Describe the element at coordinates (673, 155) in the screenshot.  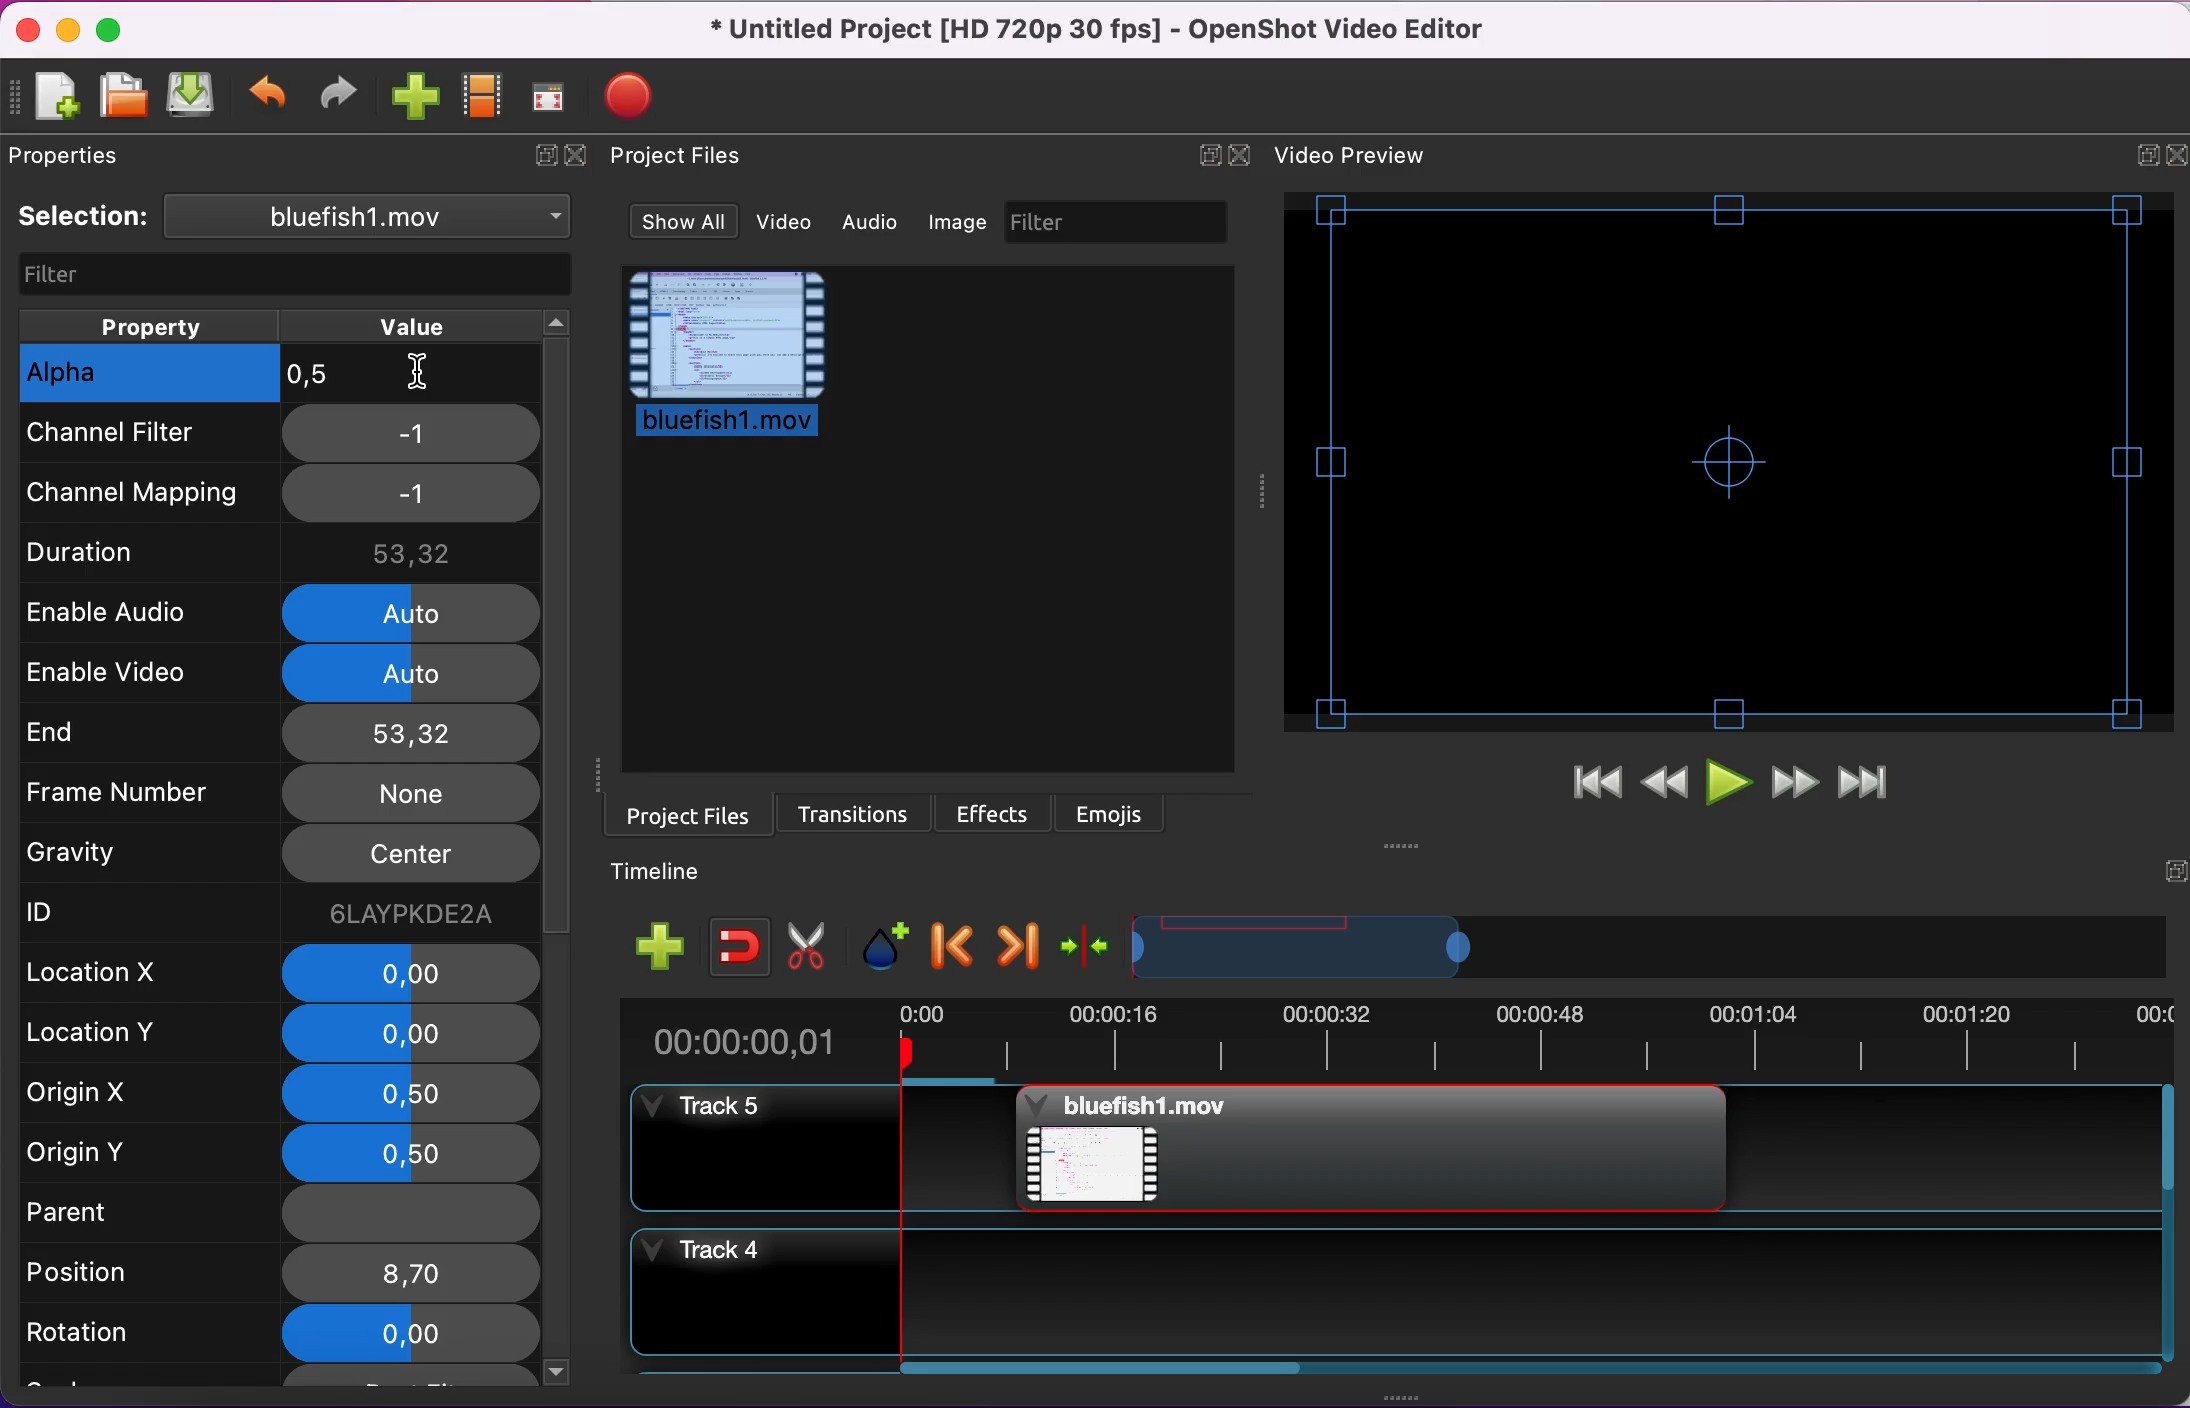
I see `Project files` at that location.